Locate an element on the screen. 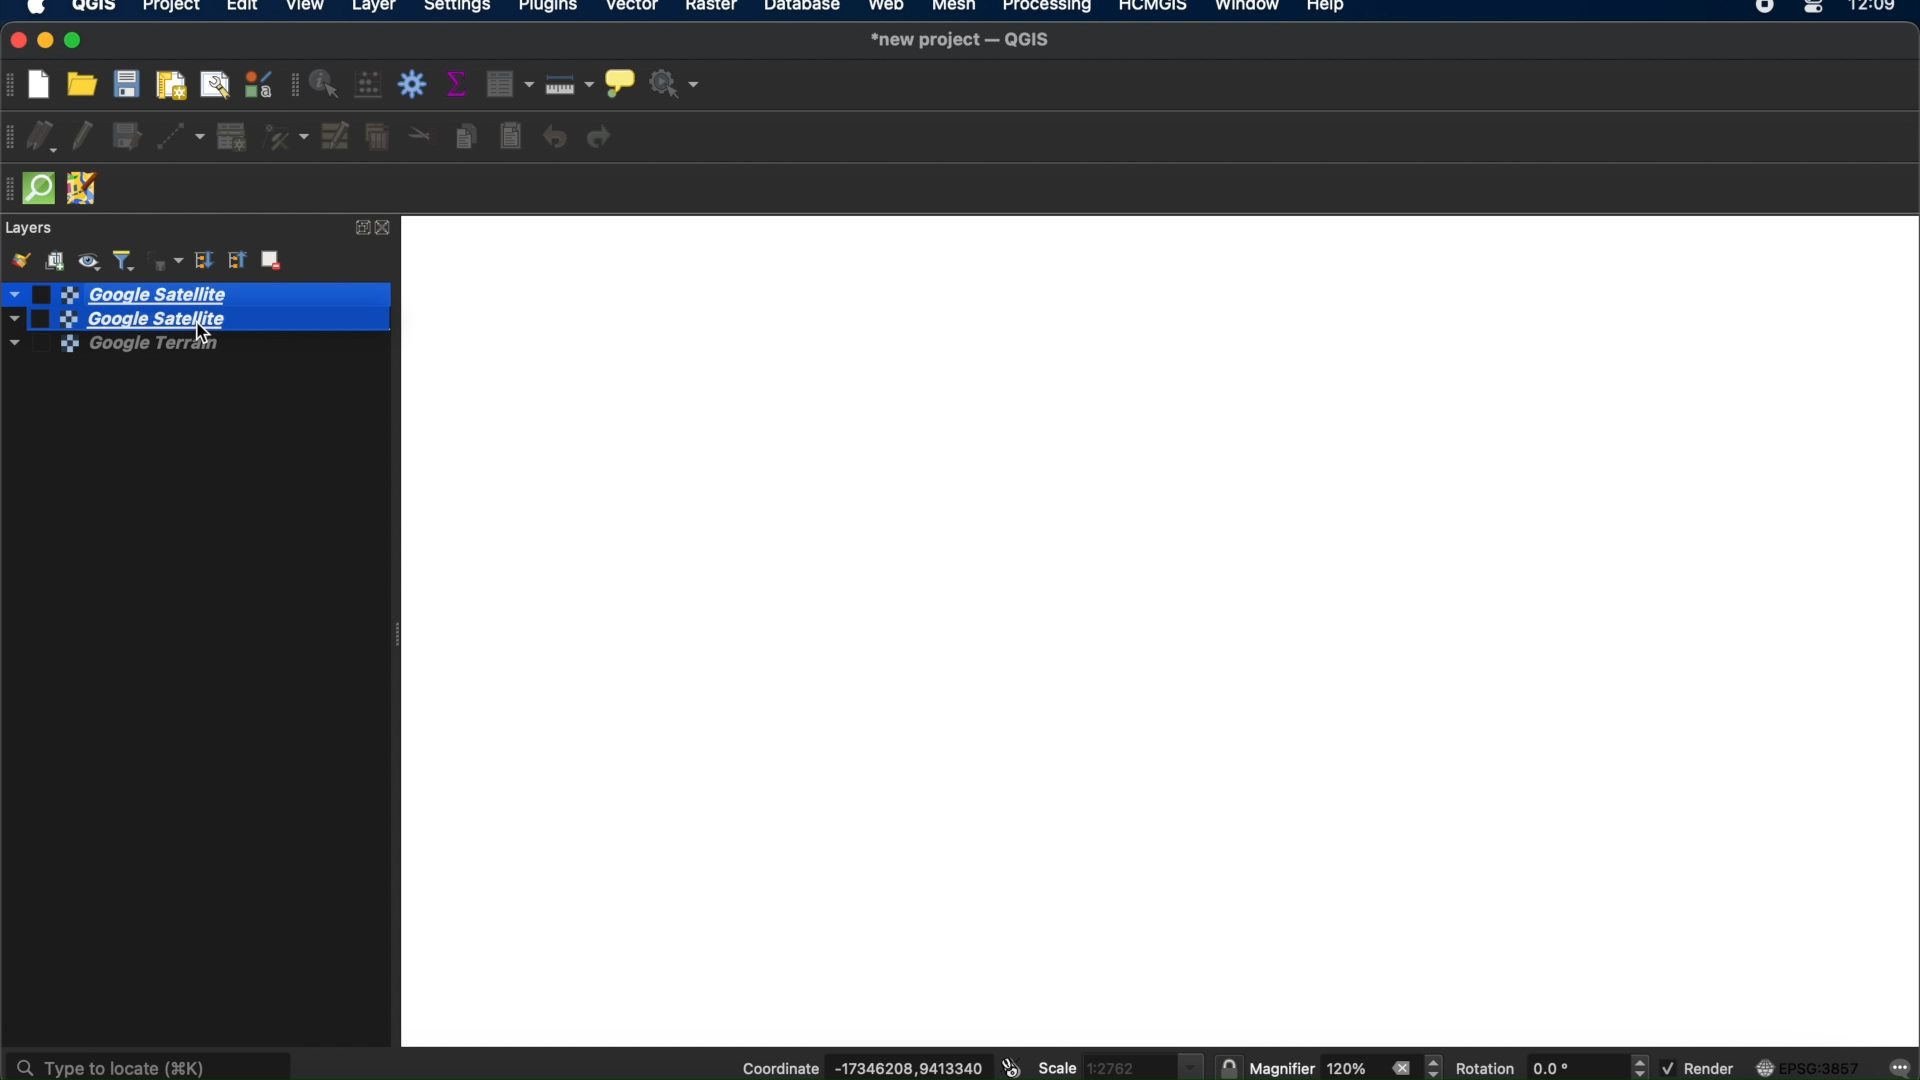 The width and height of the screenshot is (1920, 1080). toolbox is located at coordinates (415, 85).